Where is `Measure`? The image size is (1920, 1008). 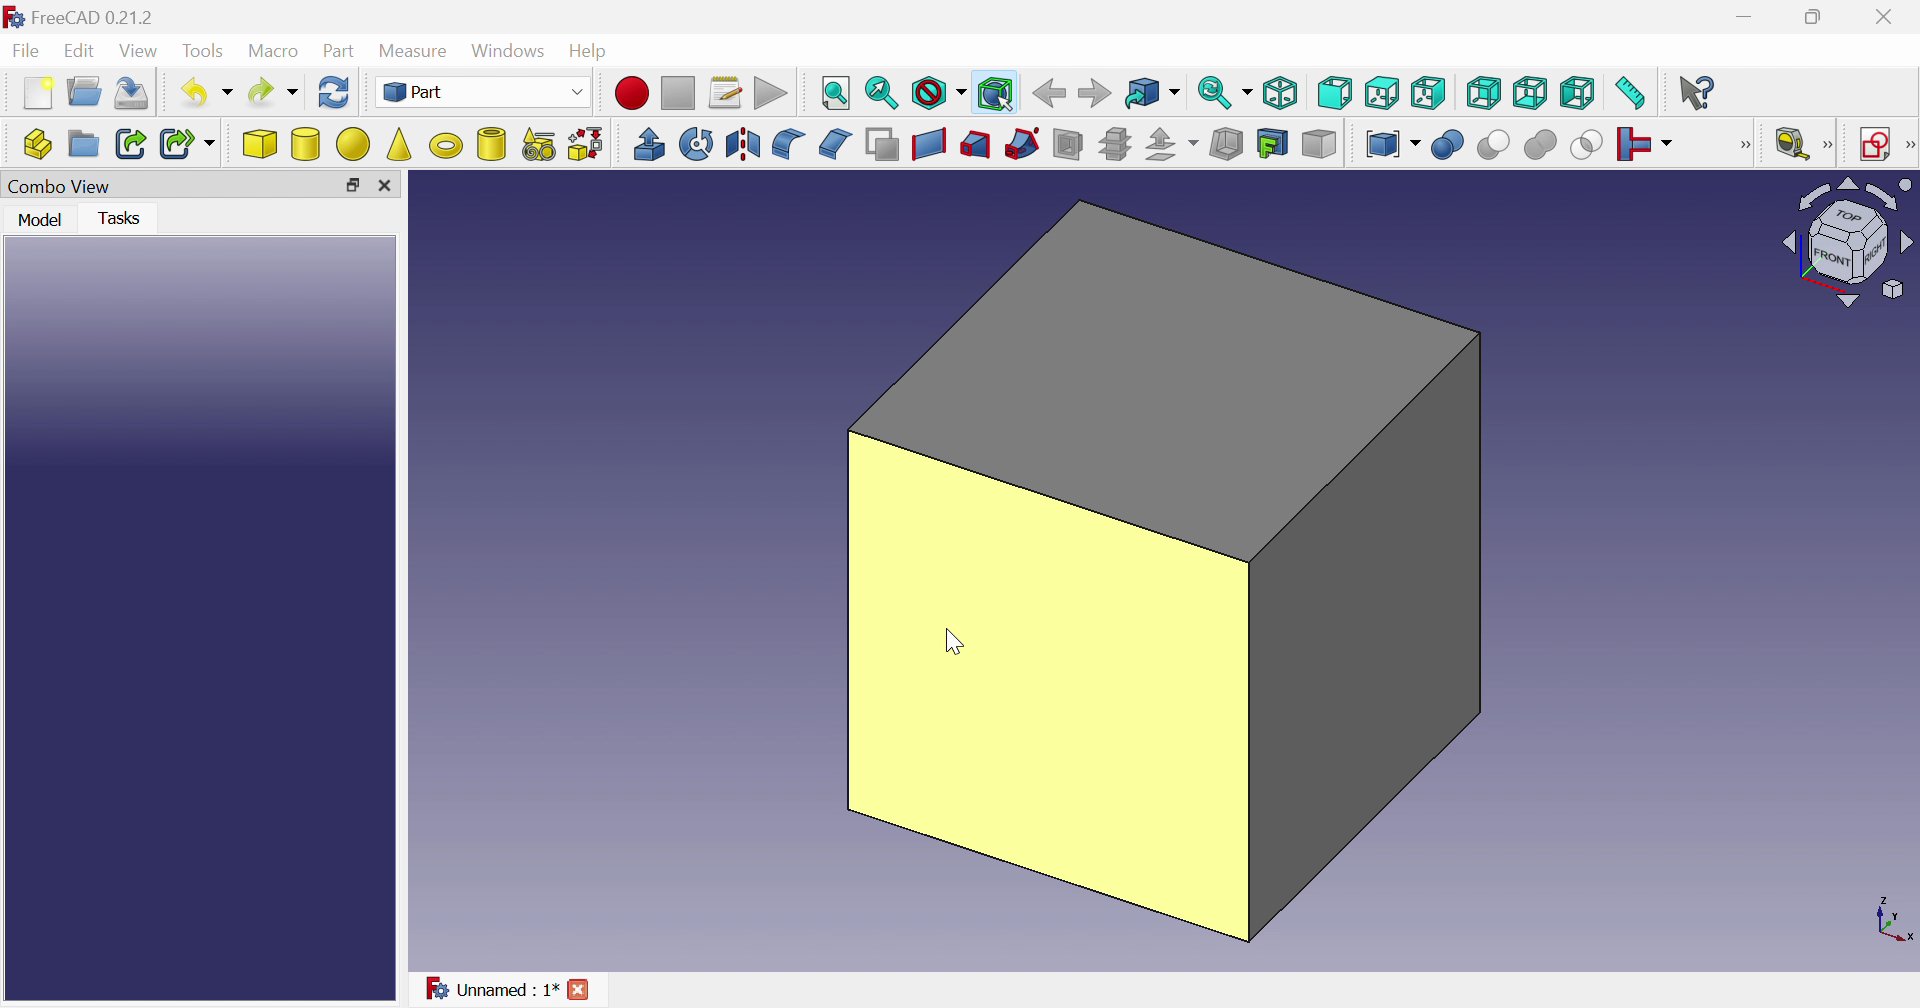 Measure is located at coordinates (417, 50).